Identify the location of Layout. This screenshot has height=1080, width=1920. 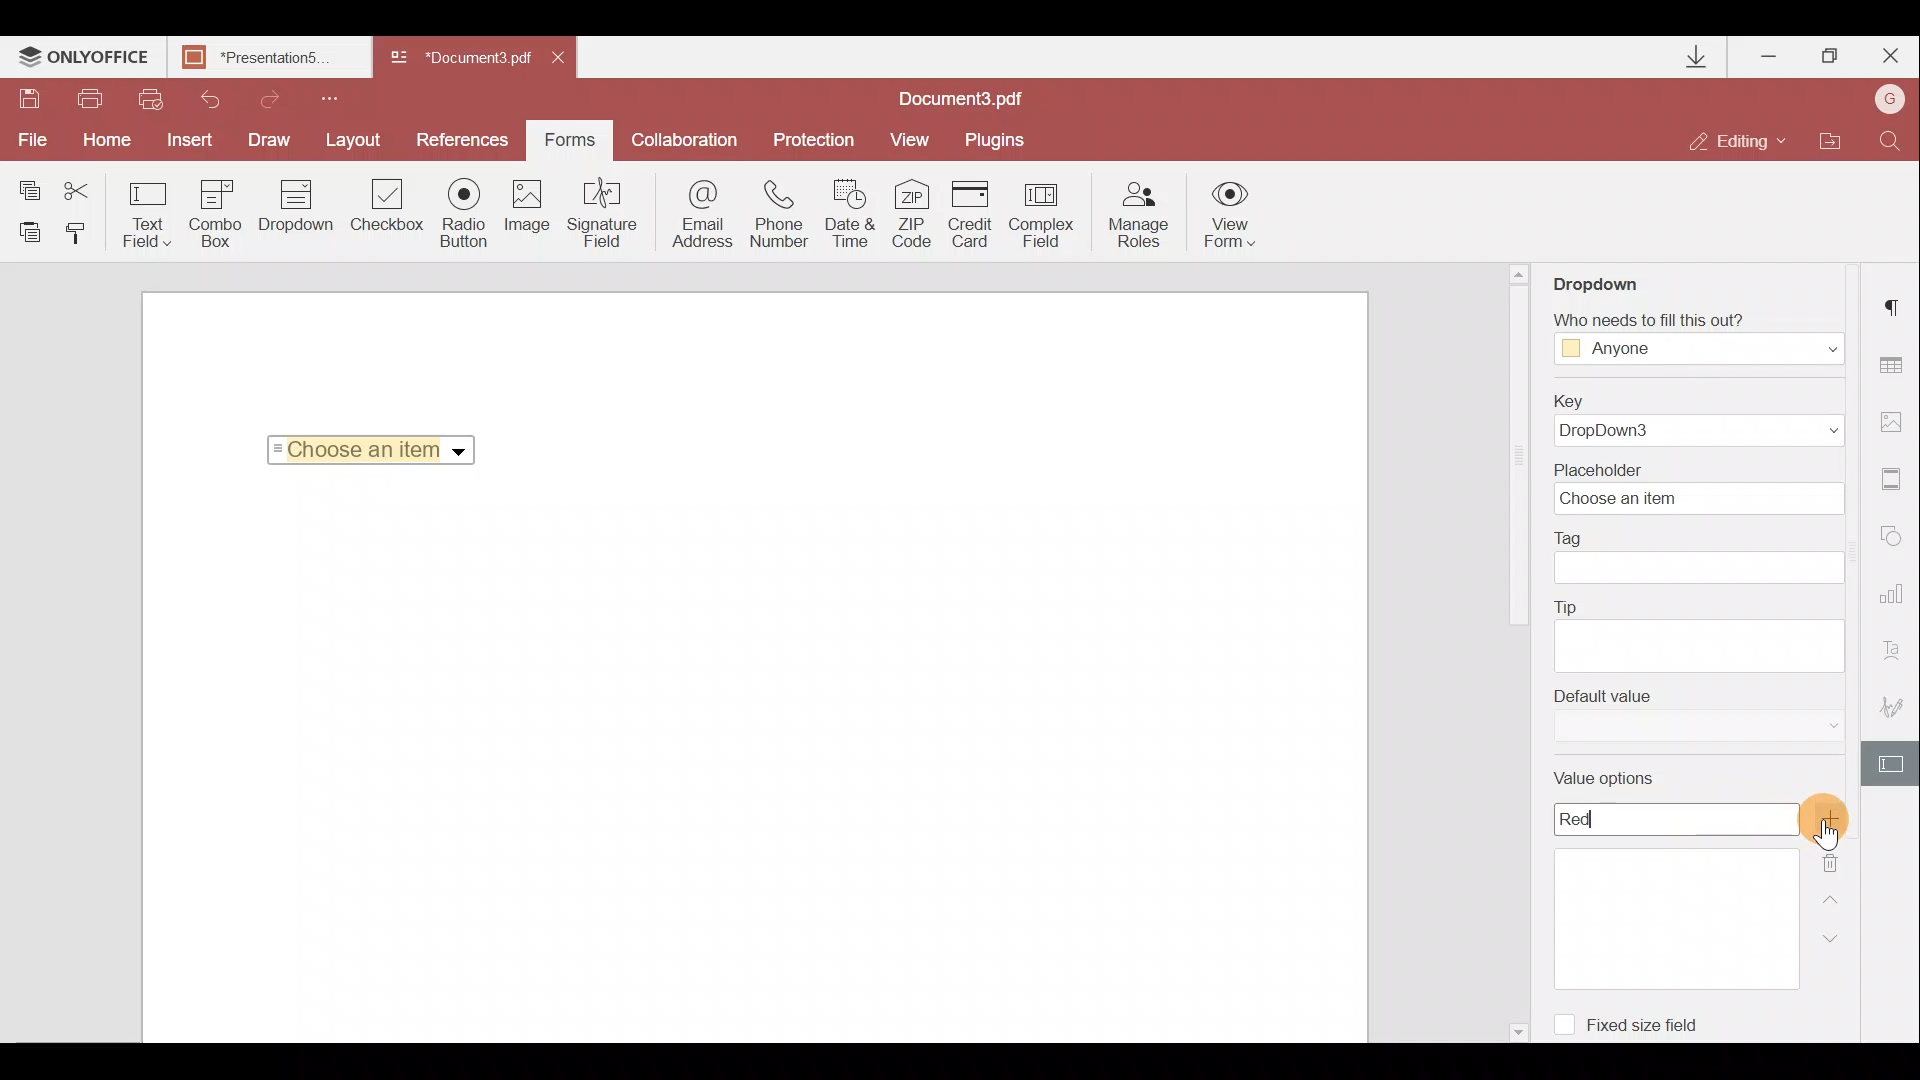
(359, 140).